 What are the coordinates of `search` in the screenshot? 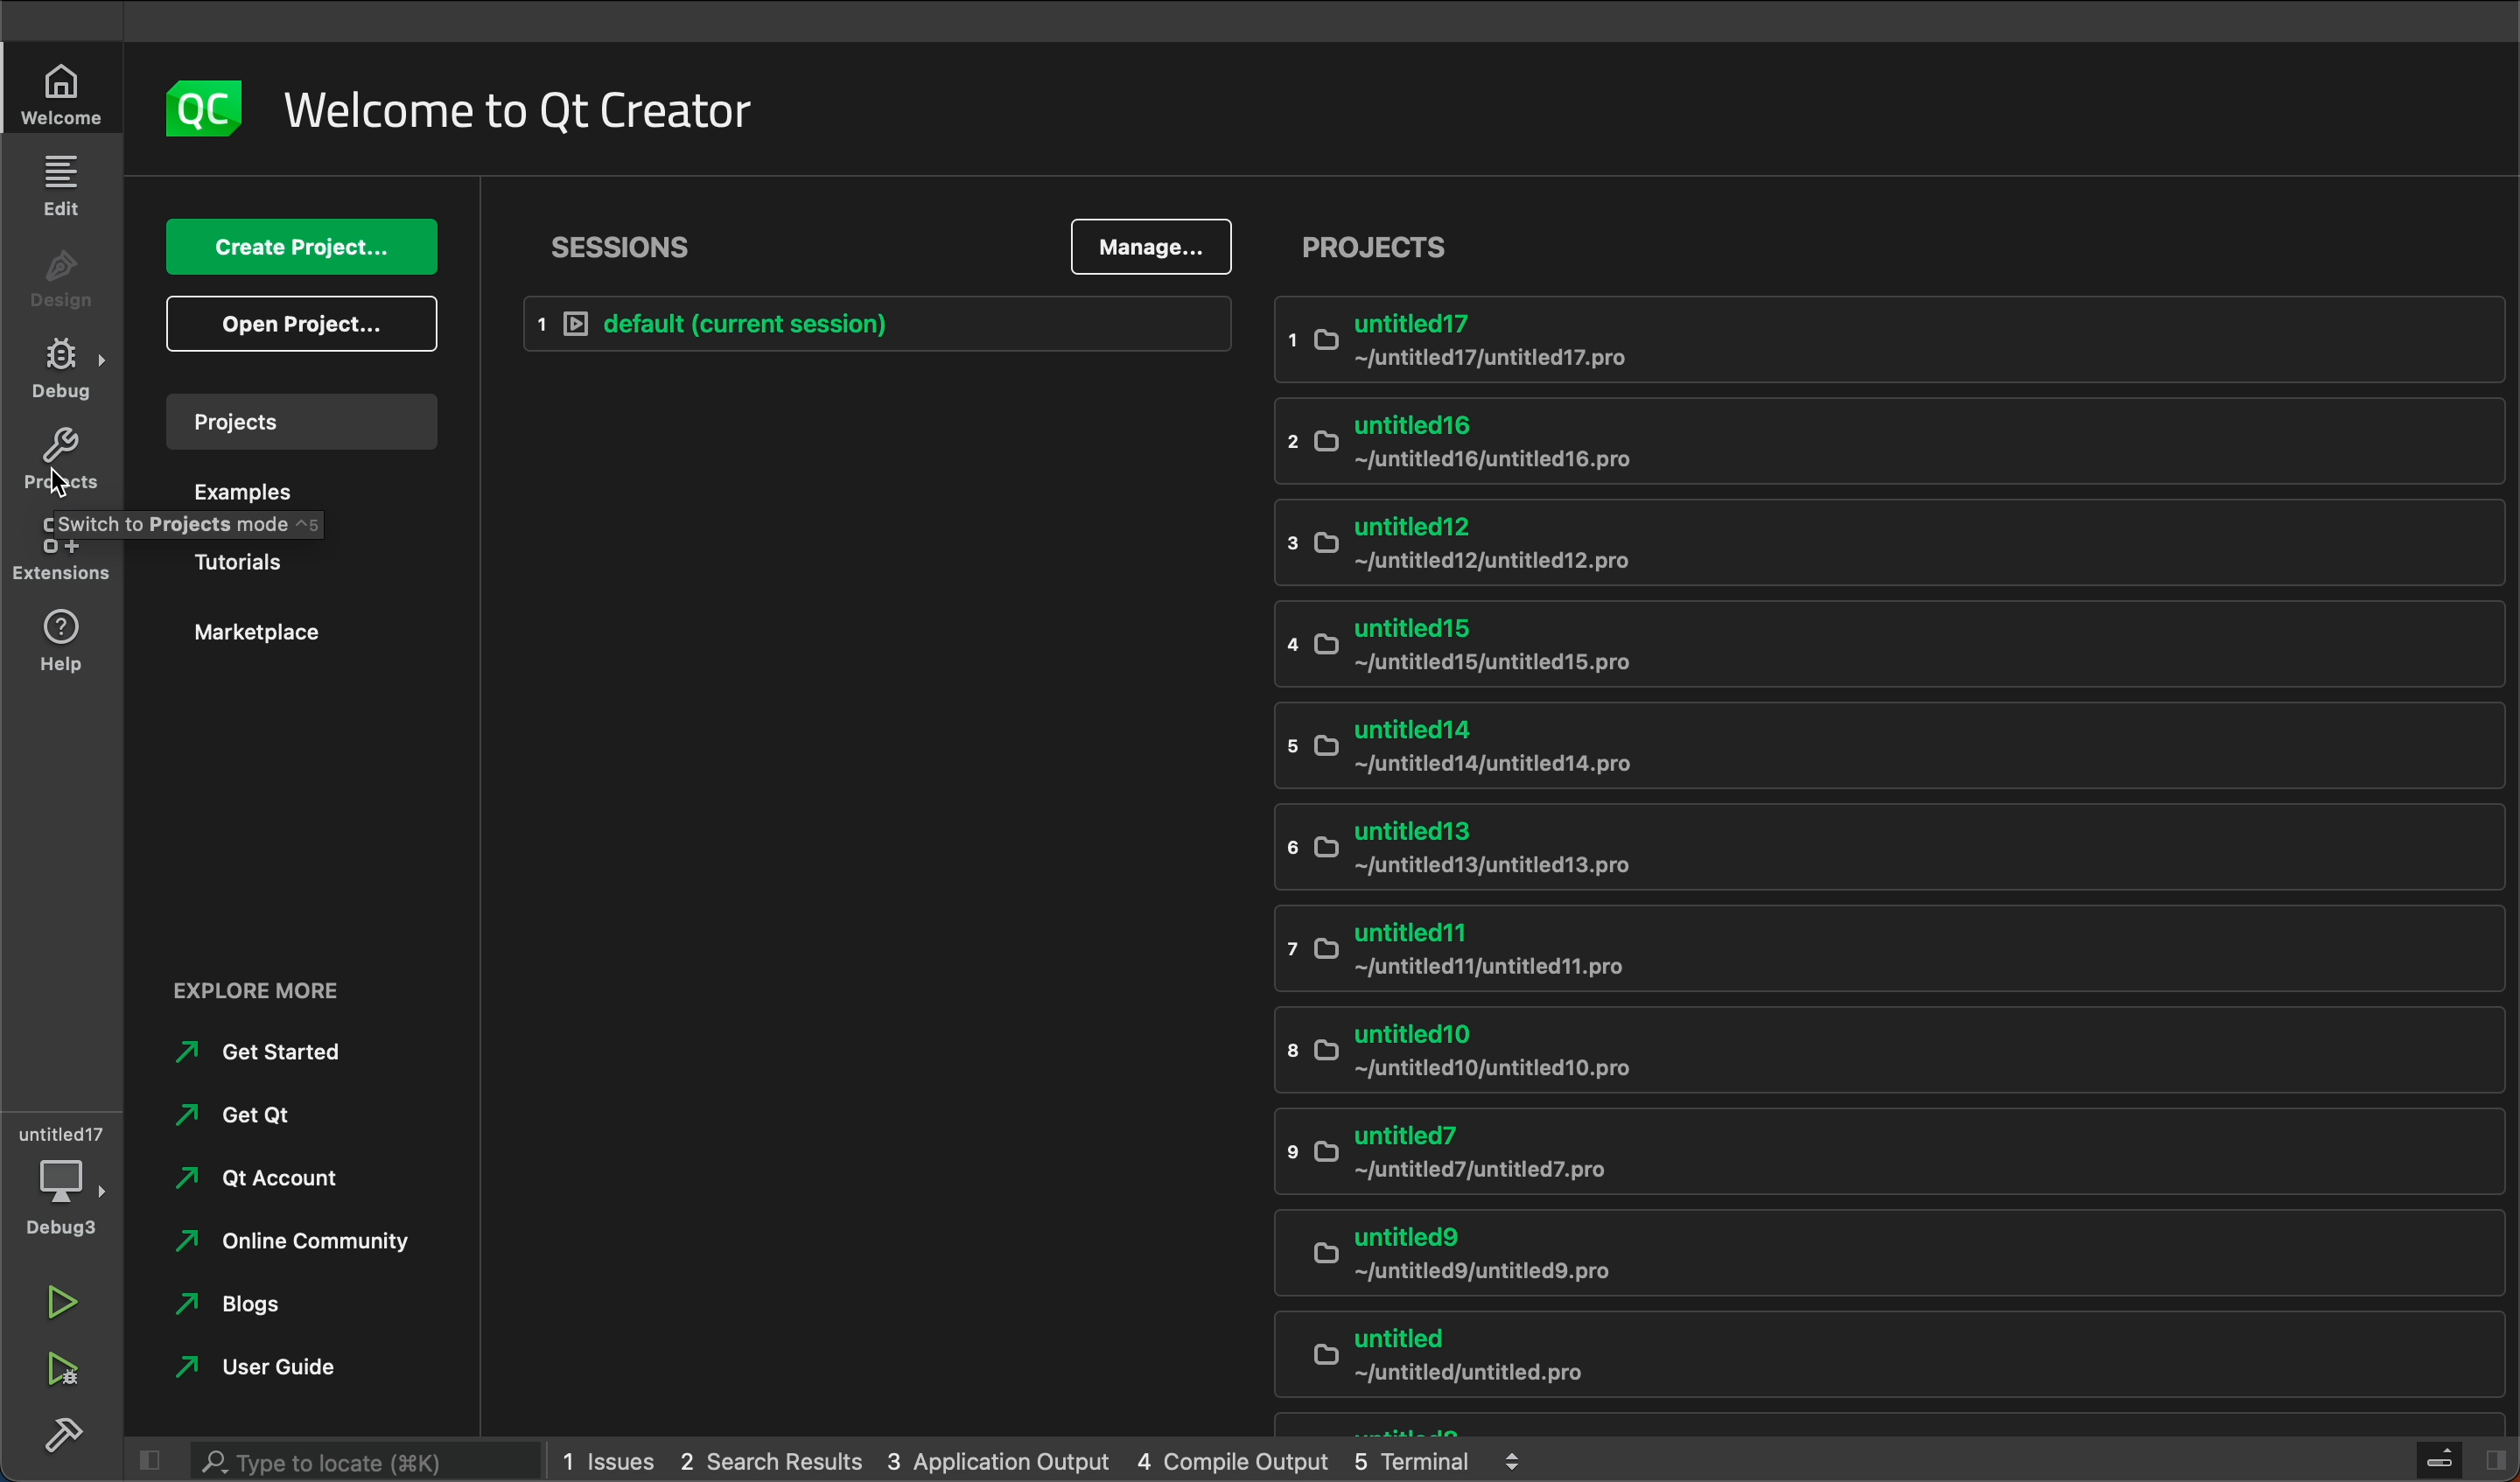 It's located at (339, 1461).